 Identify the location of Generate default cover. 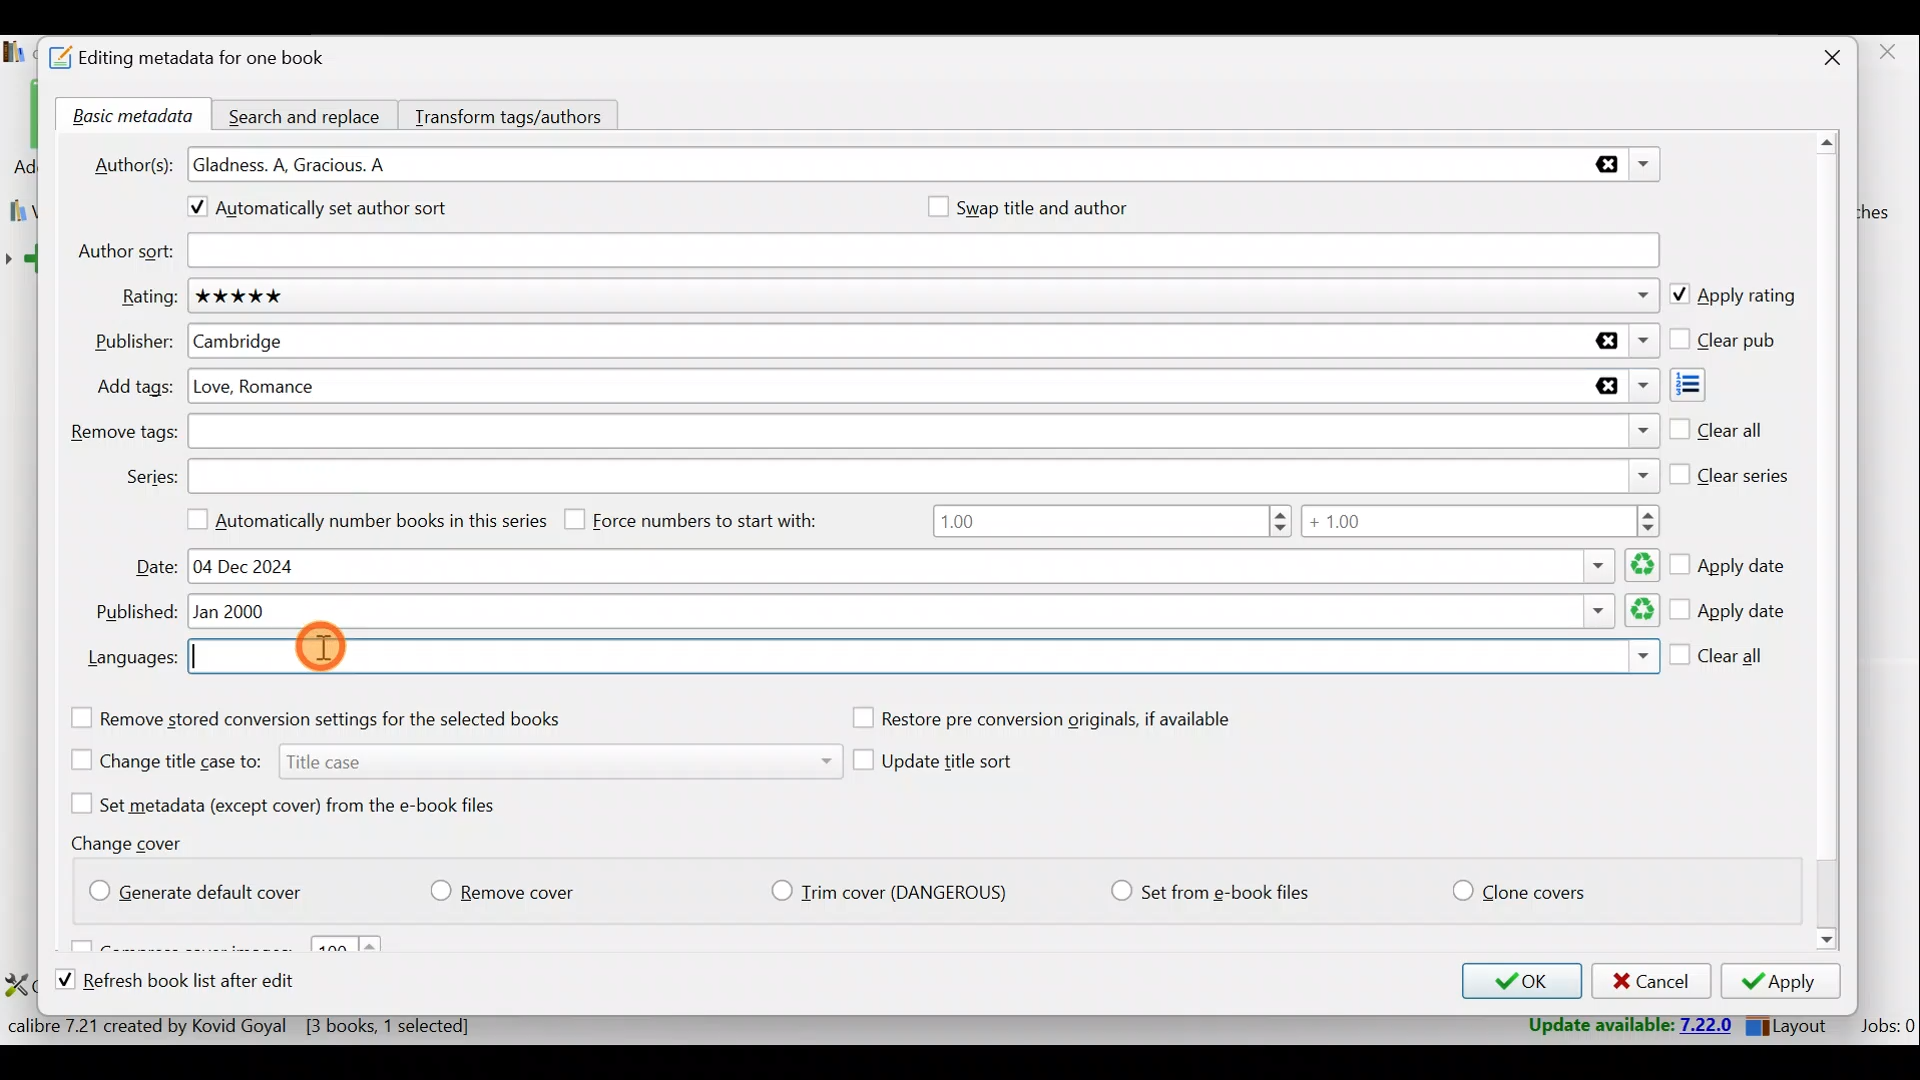
(206, 888).